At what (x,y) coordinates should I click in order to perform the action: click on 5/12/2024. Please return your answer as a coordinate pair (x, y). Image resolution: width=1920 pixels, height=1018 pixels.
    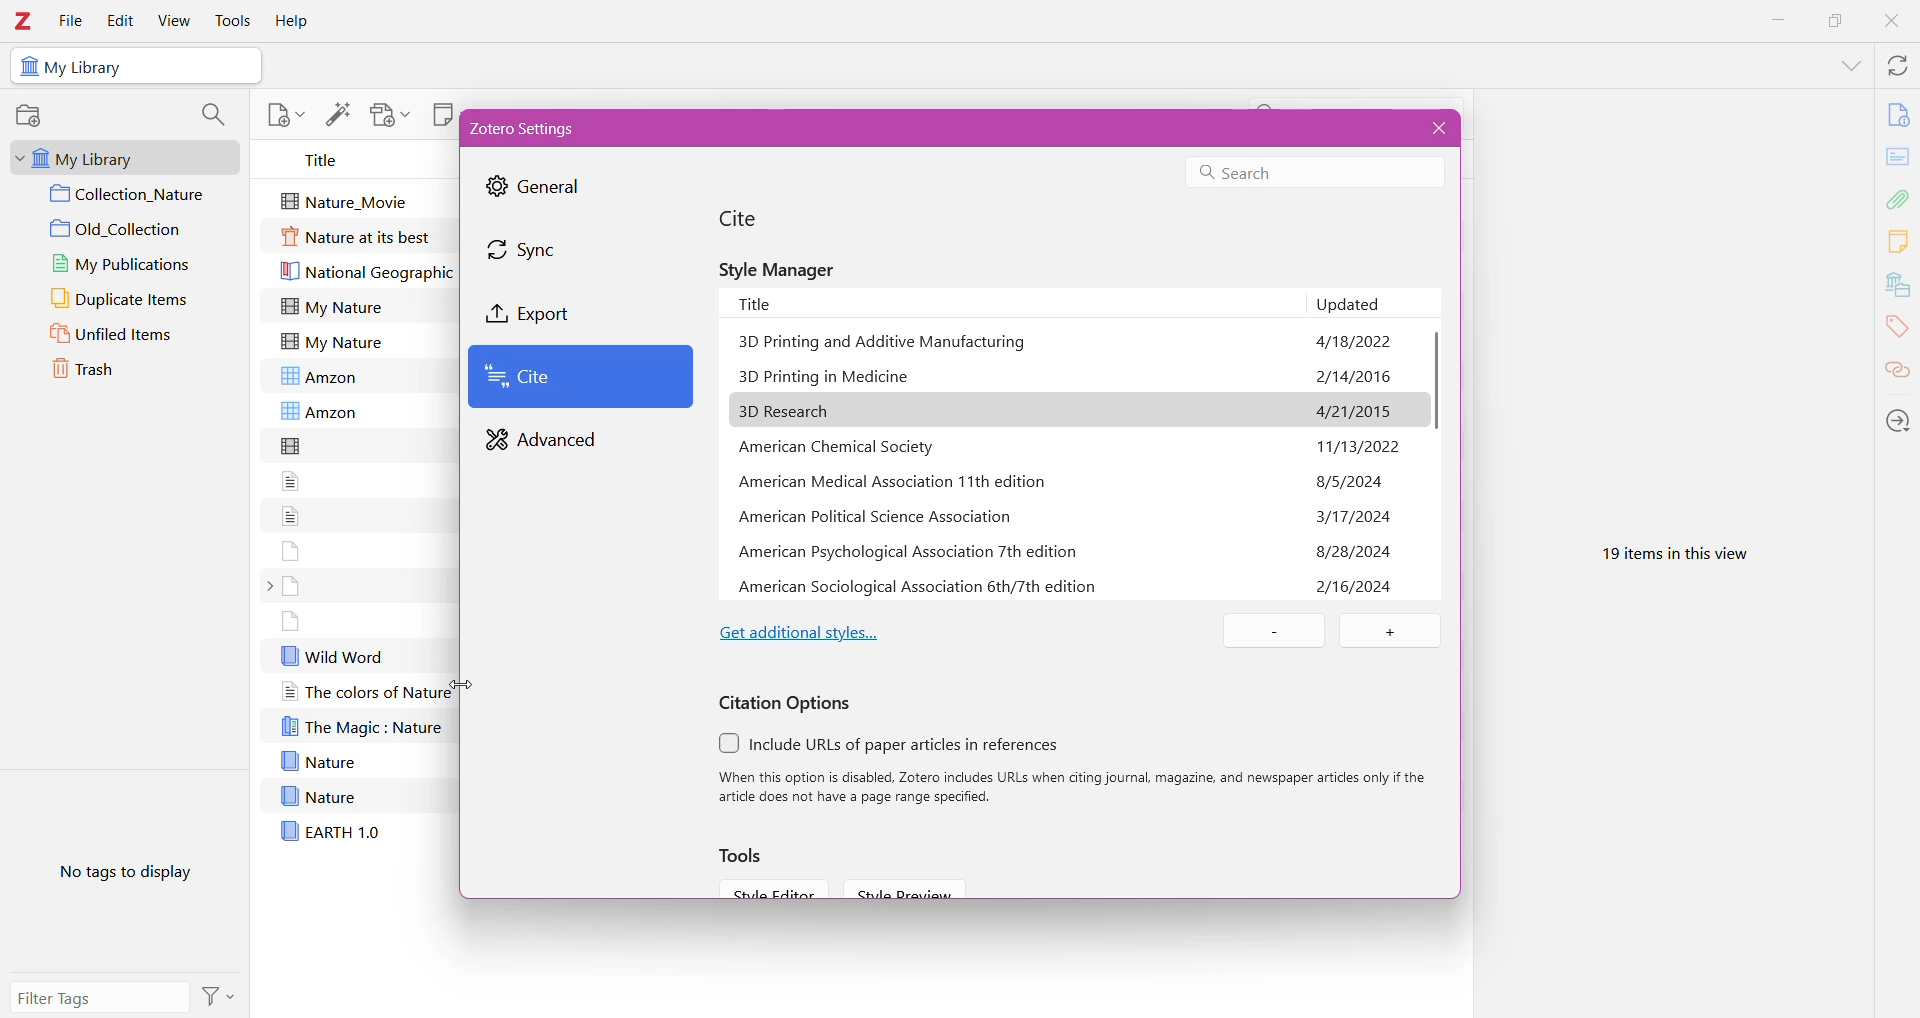
    Looking at the image, I should click on (1356, 585).